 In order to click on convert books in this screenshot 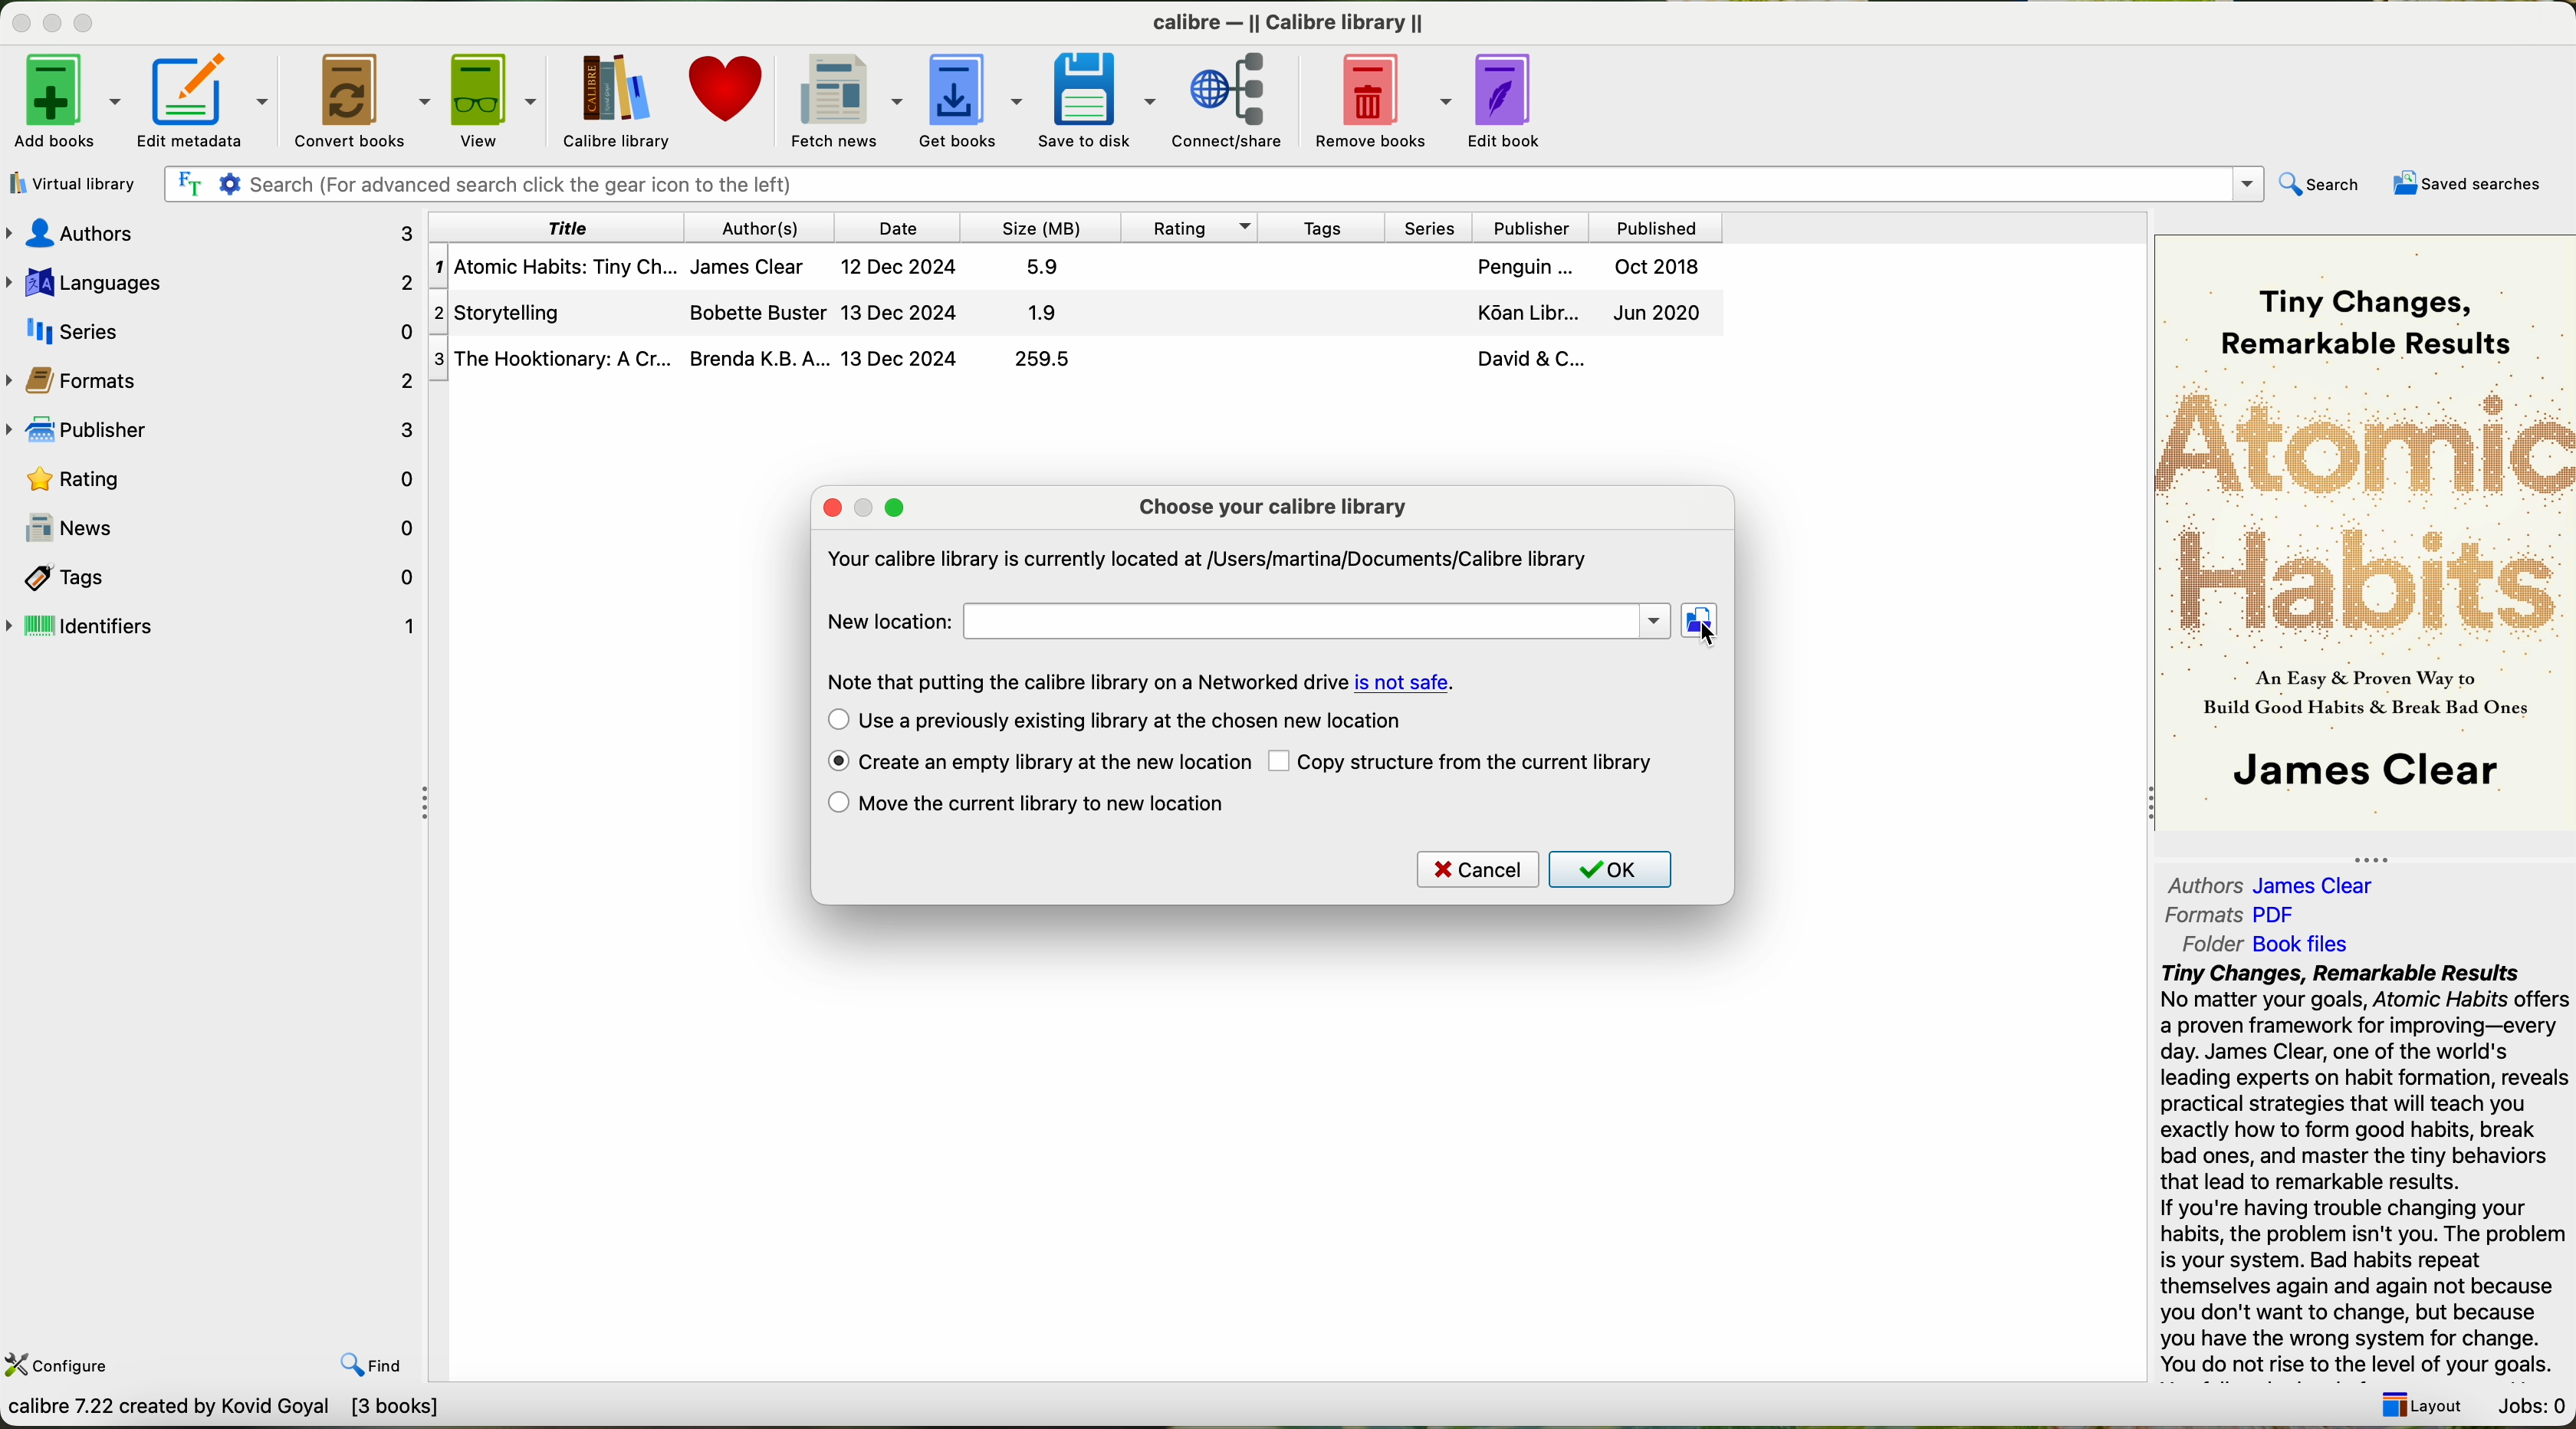, I will do `click(364, 100)`.